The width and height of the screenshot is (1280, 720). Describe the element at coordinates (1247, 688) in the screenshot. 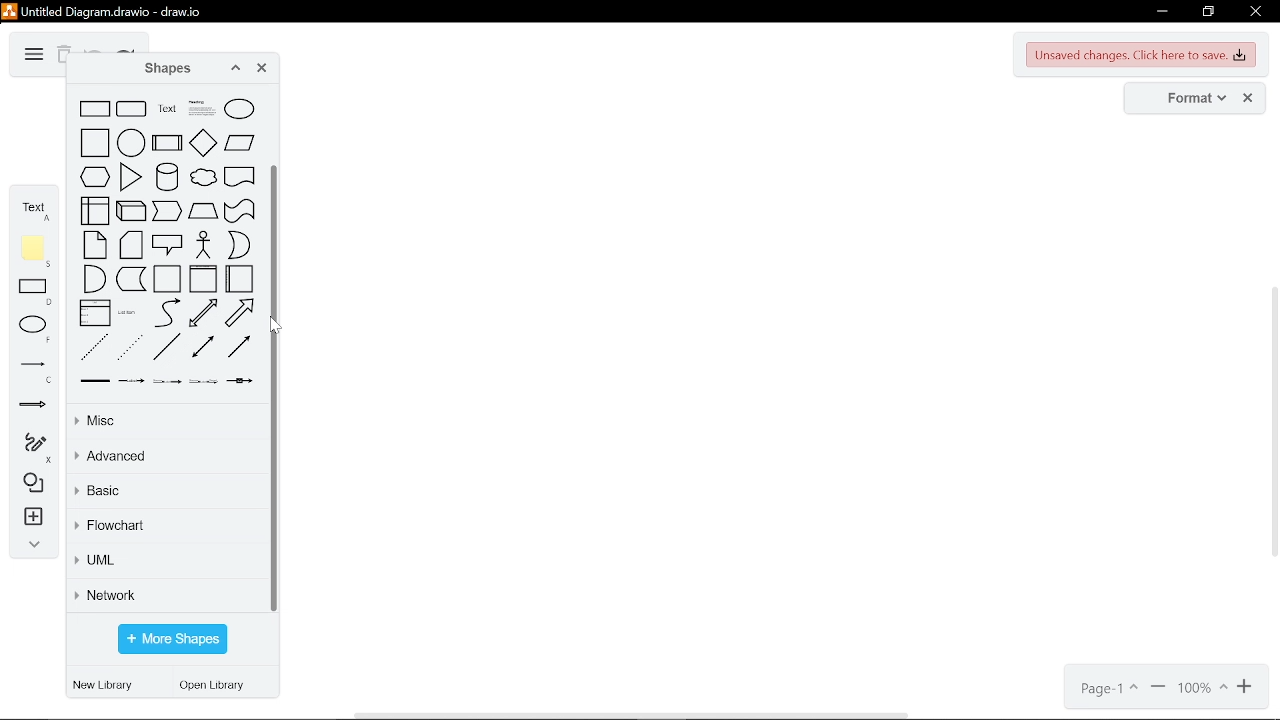

I see `zoom in` at that location.